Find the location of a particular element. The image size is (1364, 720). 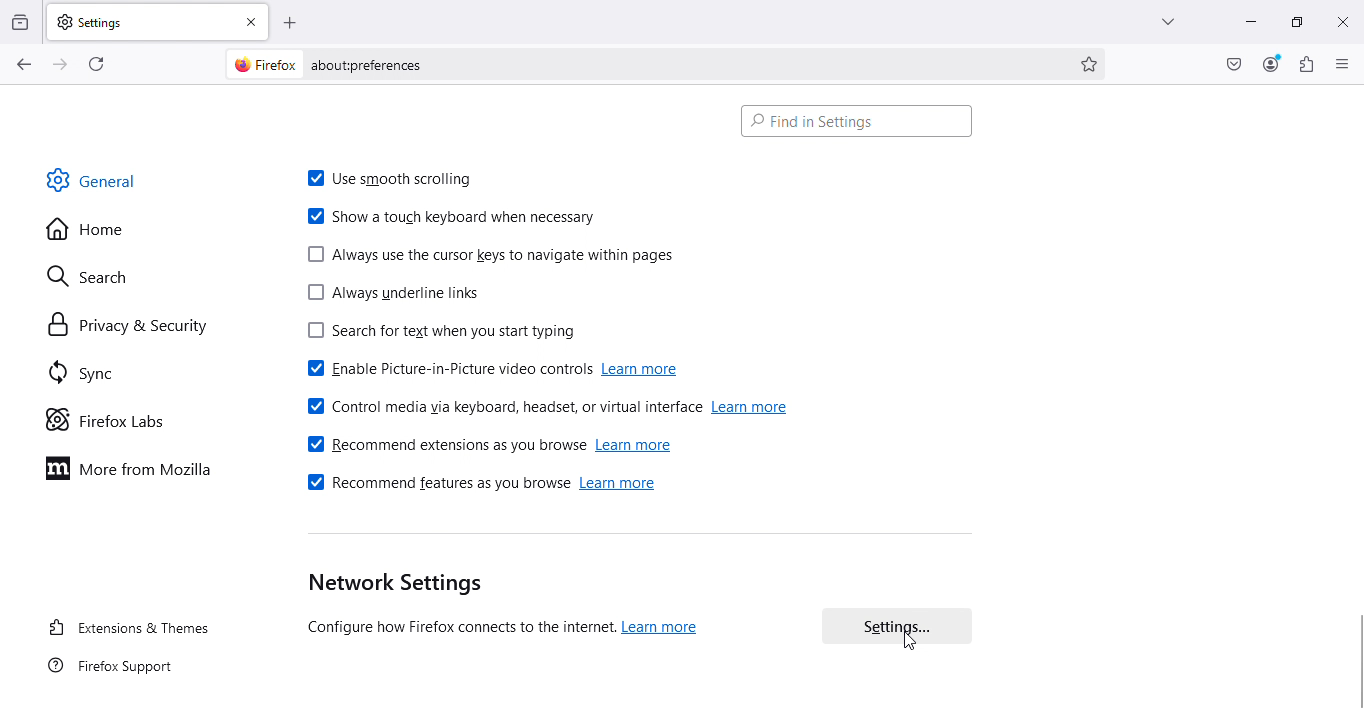

Open application menu is located at coordinates (1343, 63).